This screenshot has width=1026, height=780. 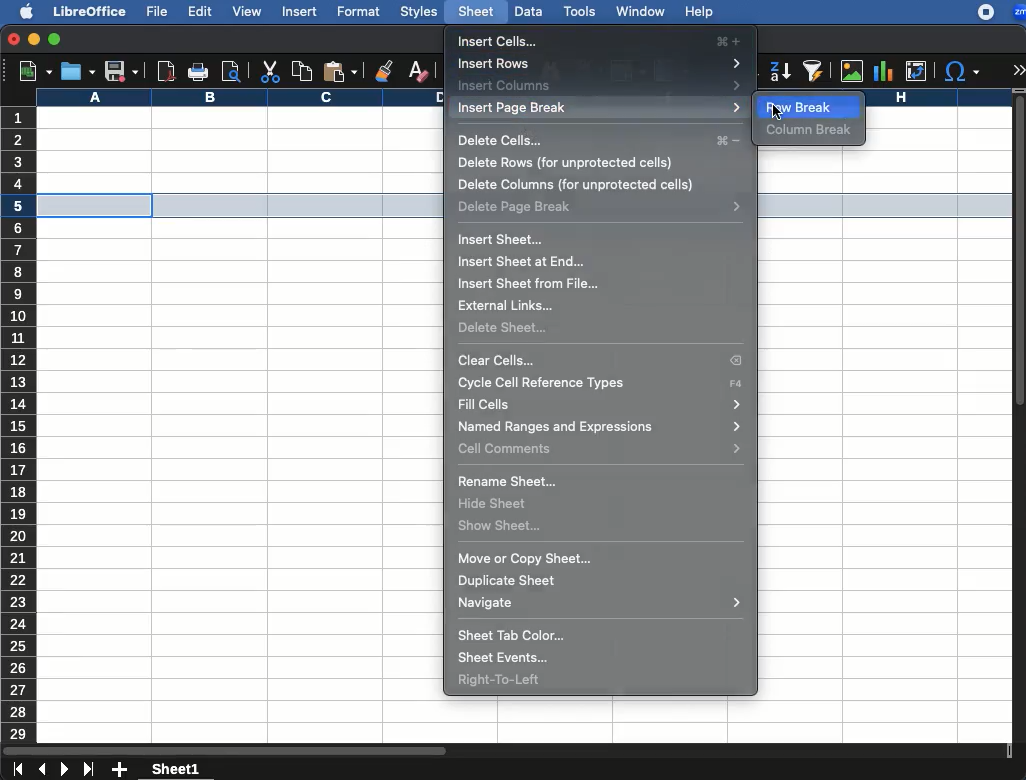 What do you see at coordinates (416, 70) in the screenshot?
I see `clear formatting` at bounding box center [416, 70].